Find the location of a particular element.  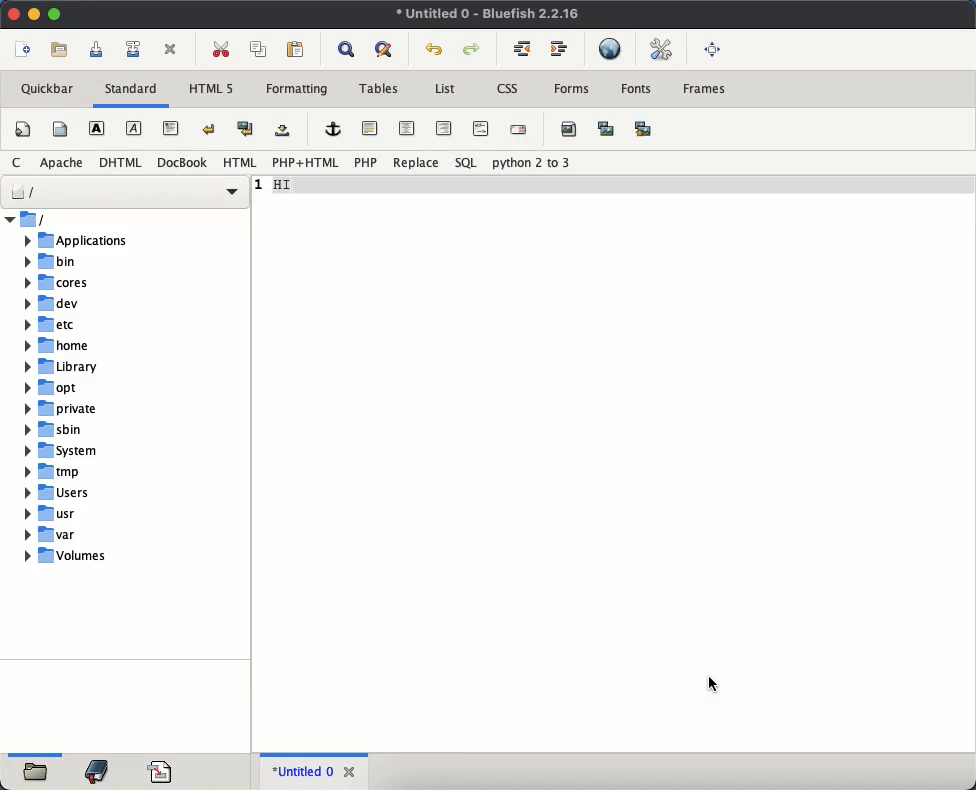

break and clear is located at coordinates (247, 129).